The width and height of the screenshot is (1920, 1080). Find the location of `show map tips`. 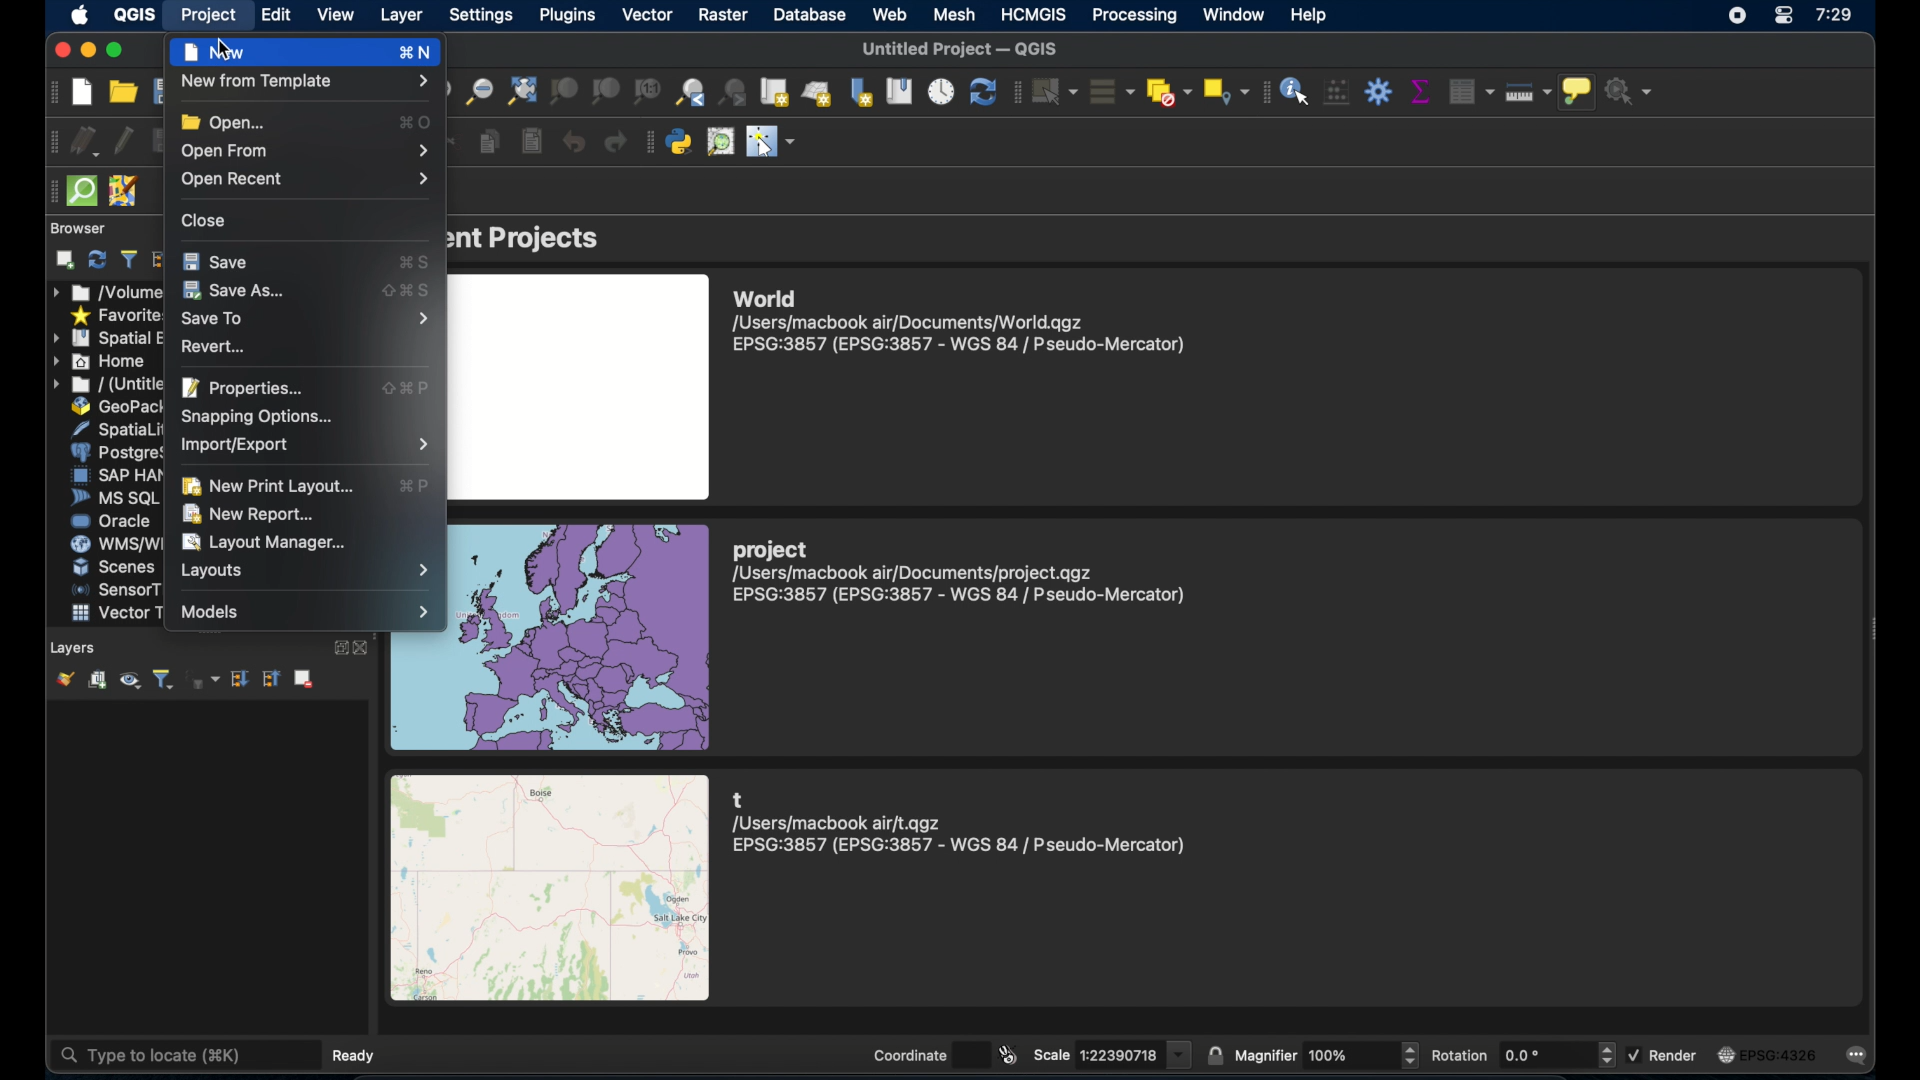

show map tips is located at coordinates (1579, 92).